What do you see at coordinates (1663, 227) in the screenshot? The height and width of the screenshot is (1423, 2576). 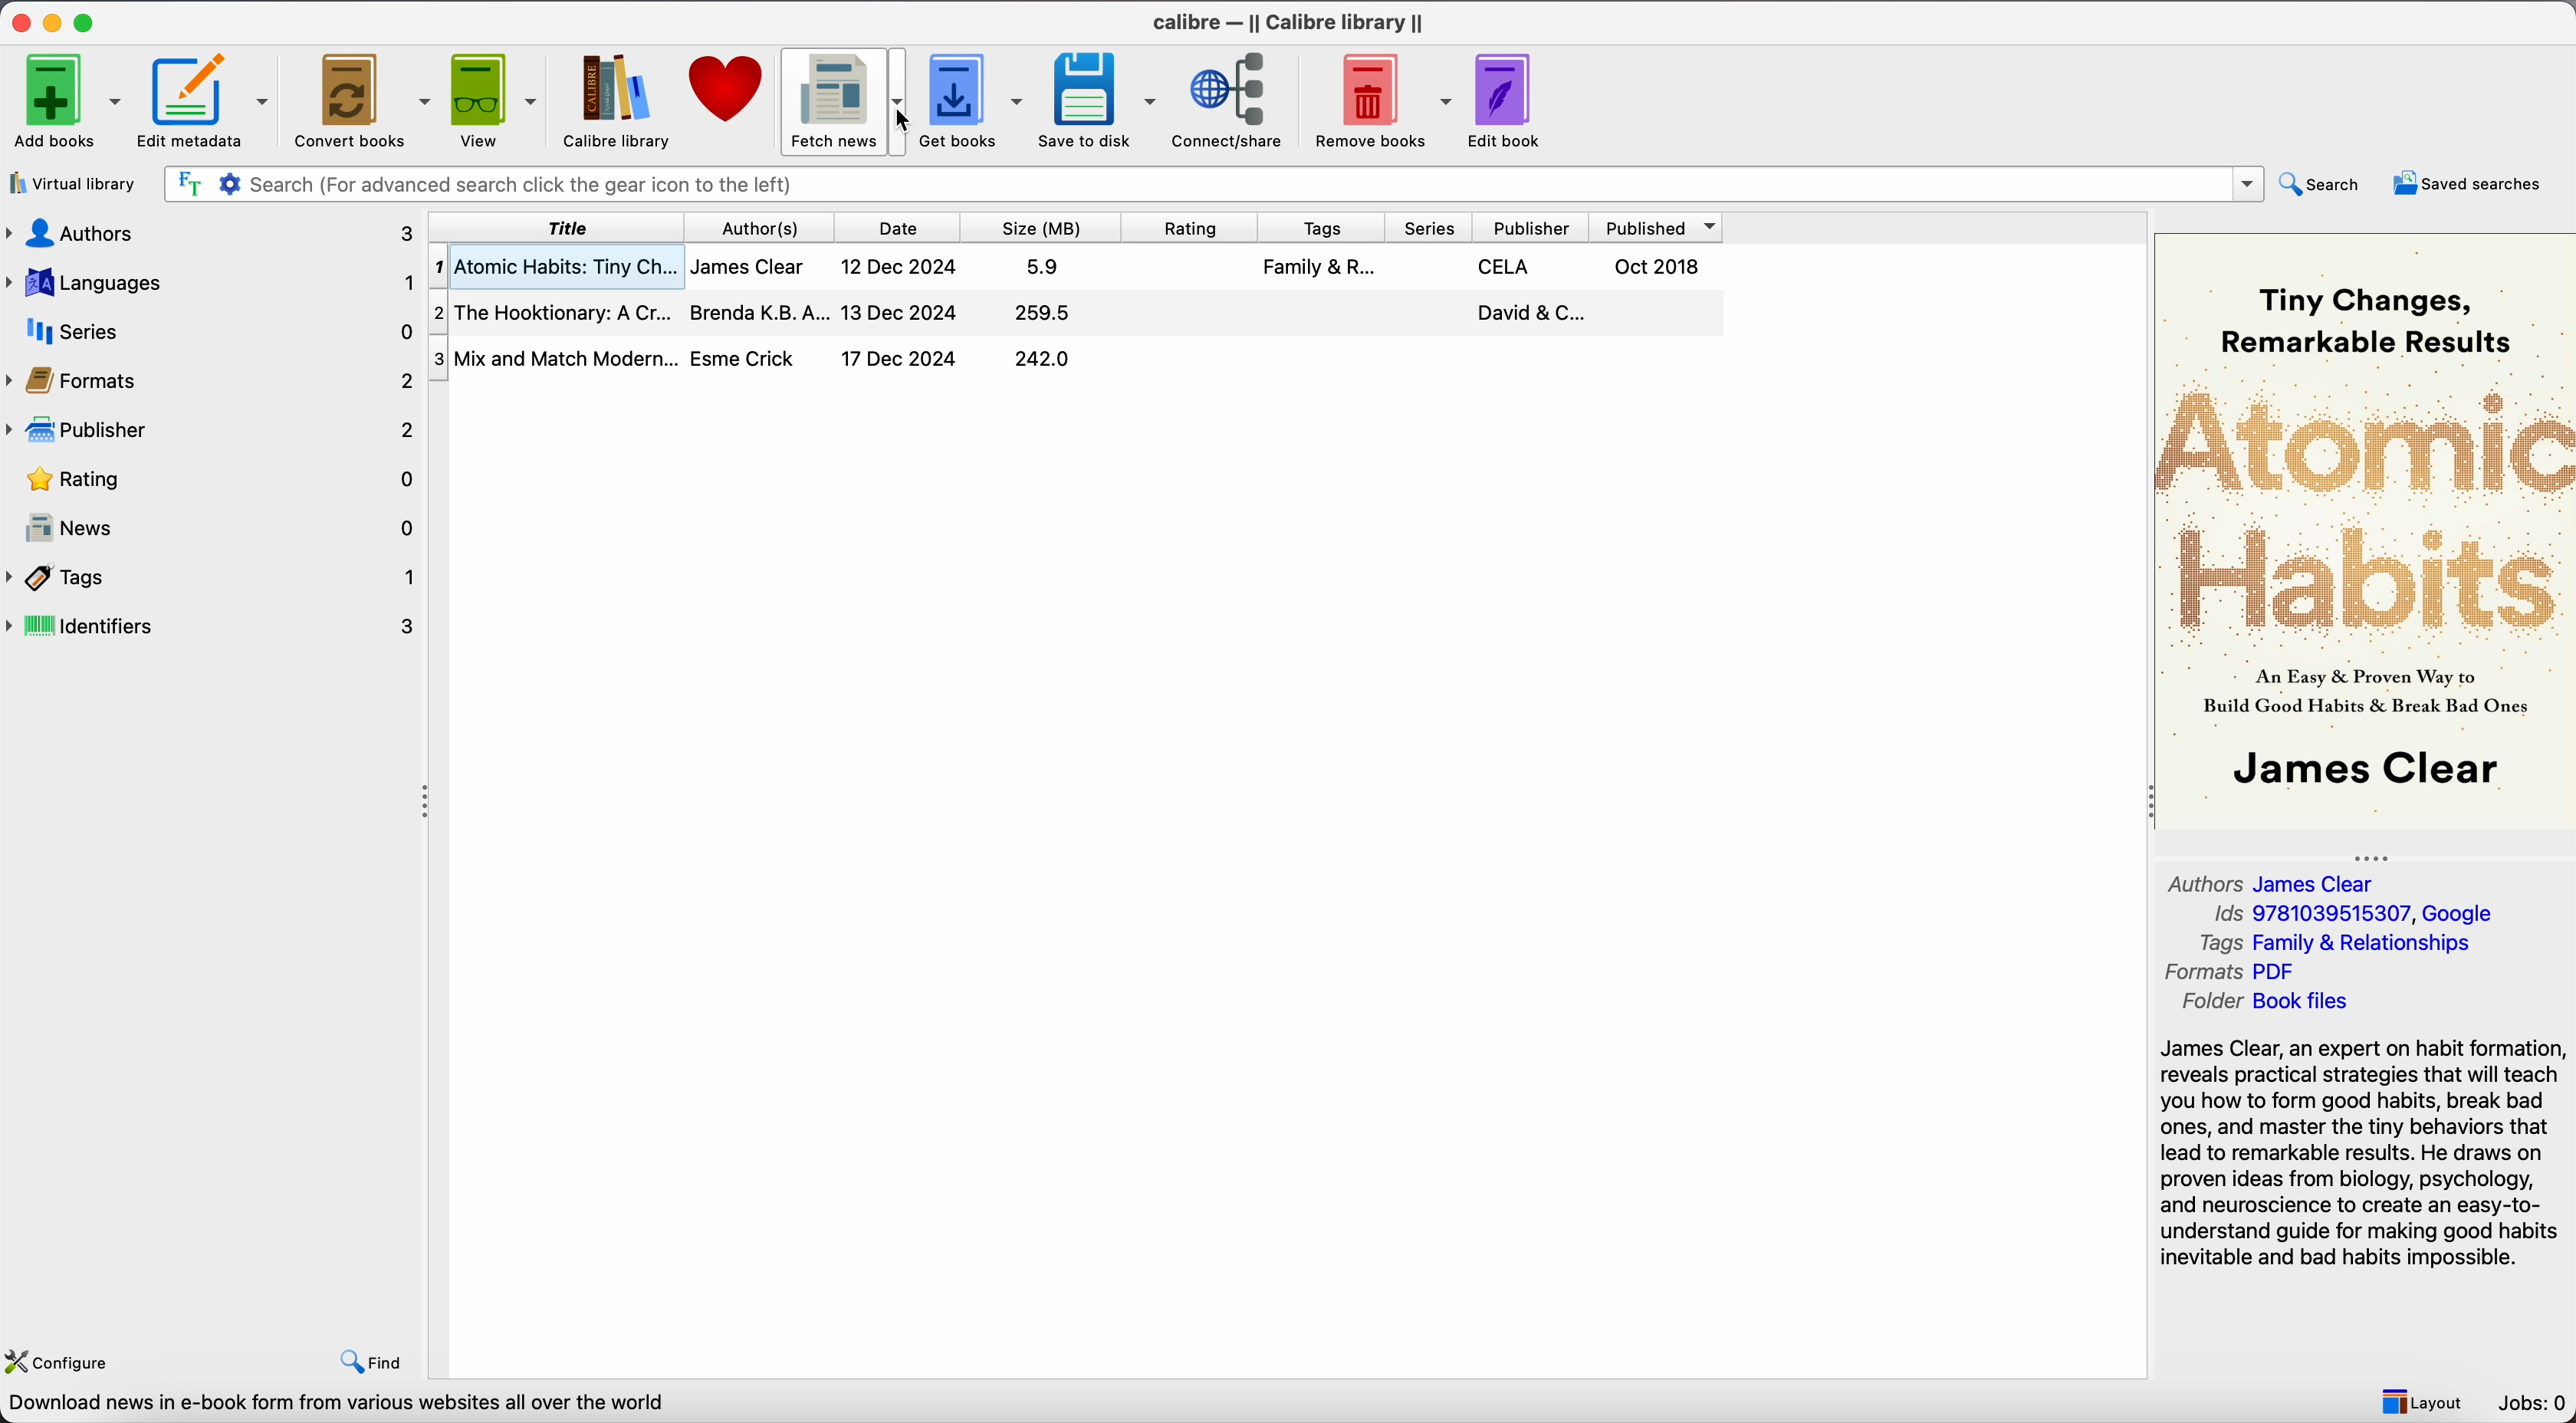 I see `published` at bounding box center [1663, 227].